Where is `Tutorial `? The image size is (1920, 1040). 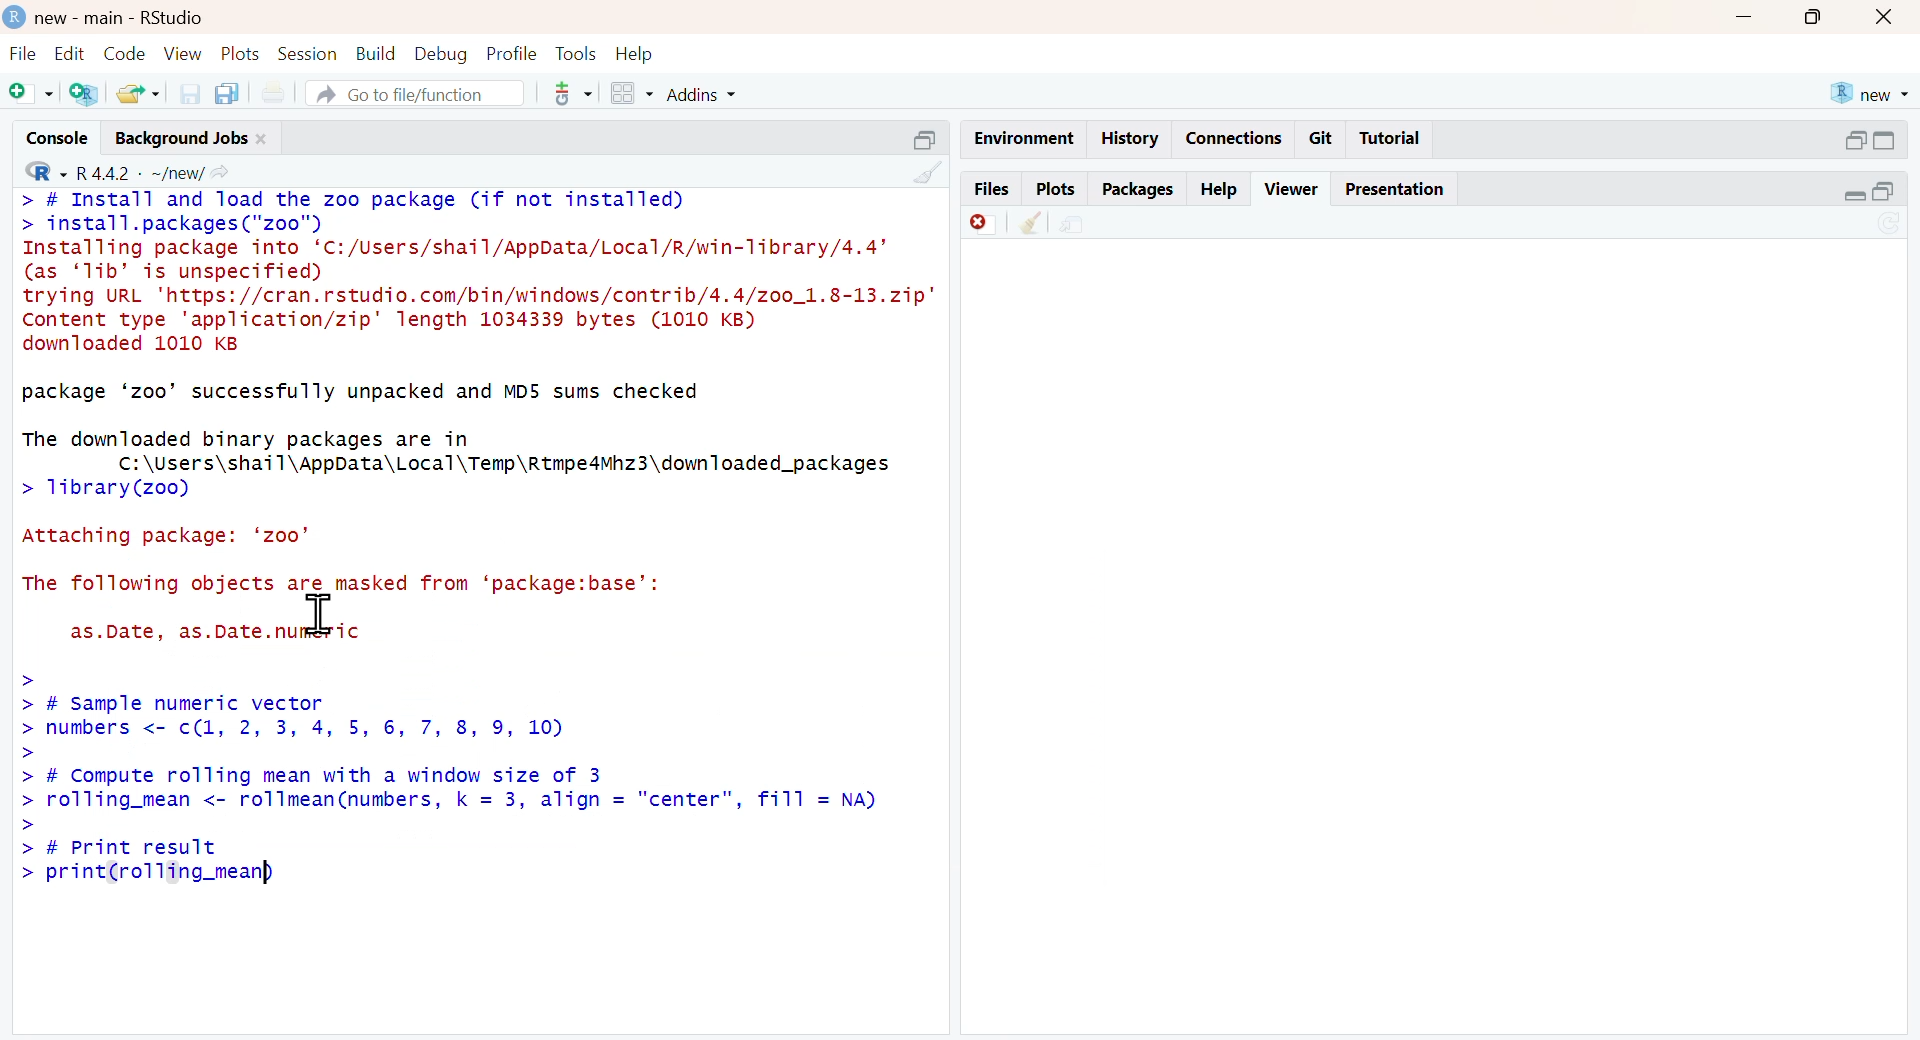
Tutorial  is located at coordinates (1391, 138).